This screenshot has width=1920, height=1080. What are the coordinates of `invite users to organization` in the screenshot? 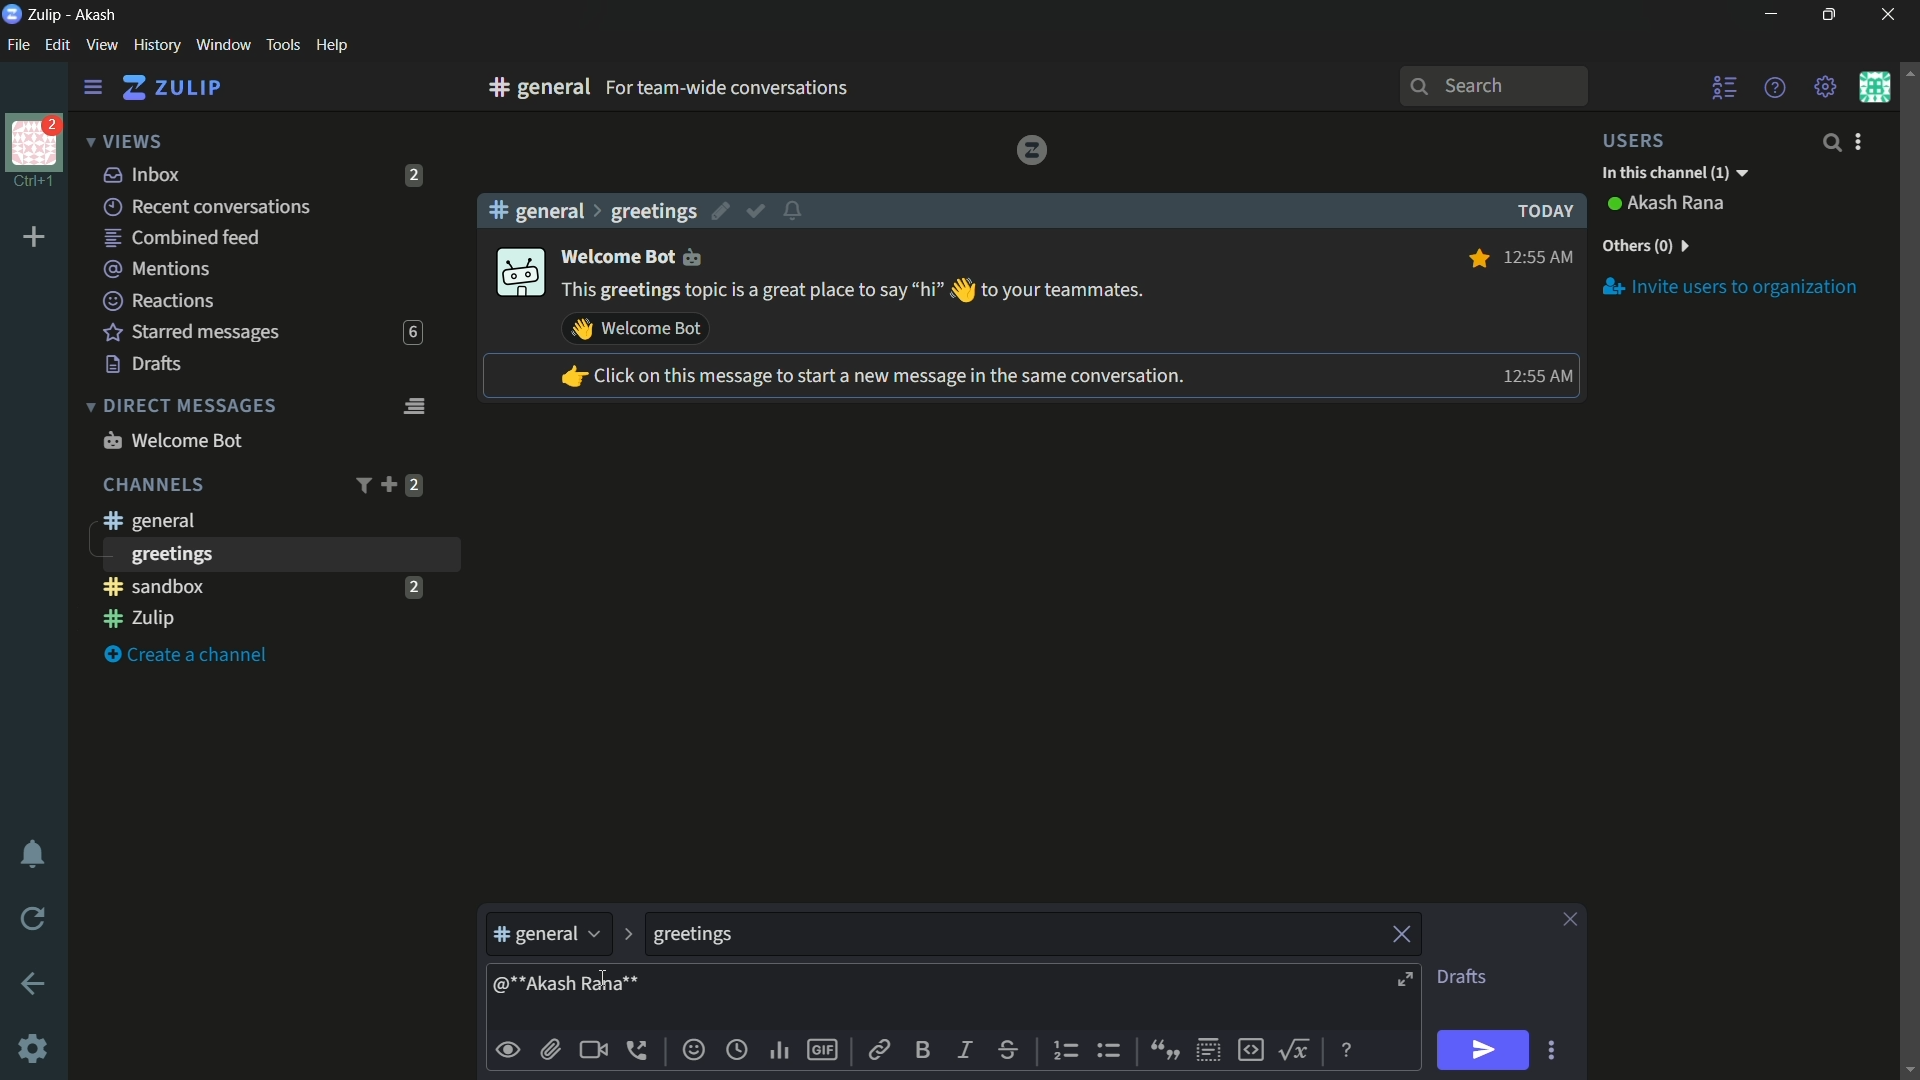 It's located at (1731, 286).